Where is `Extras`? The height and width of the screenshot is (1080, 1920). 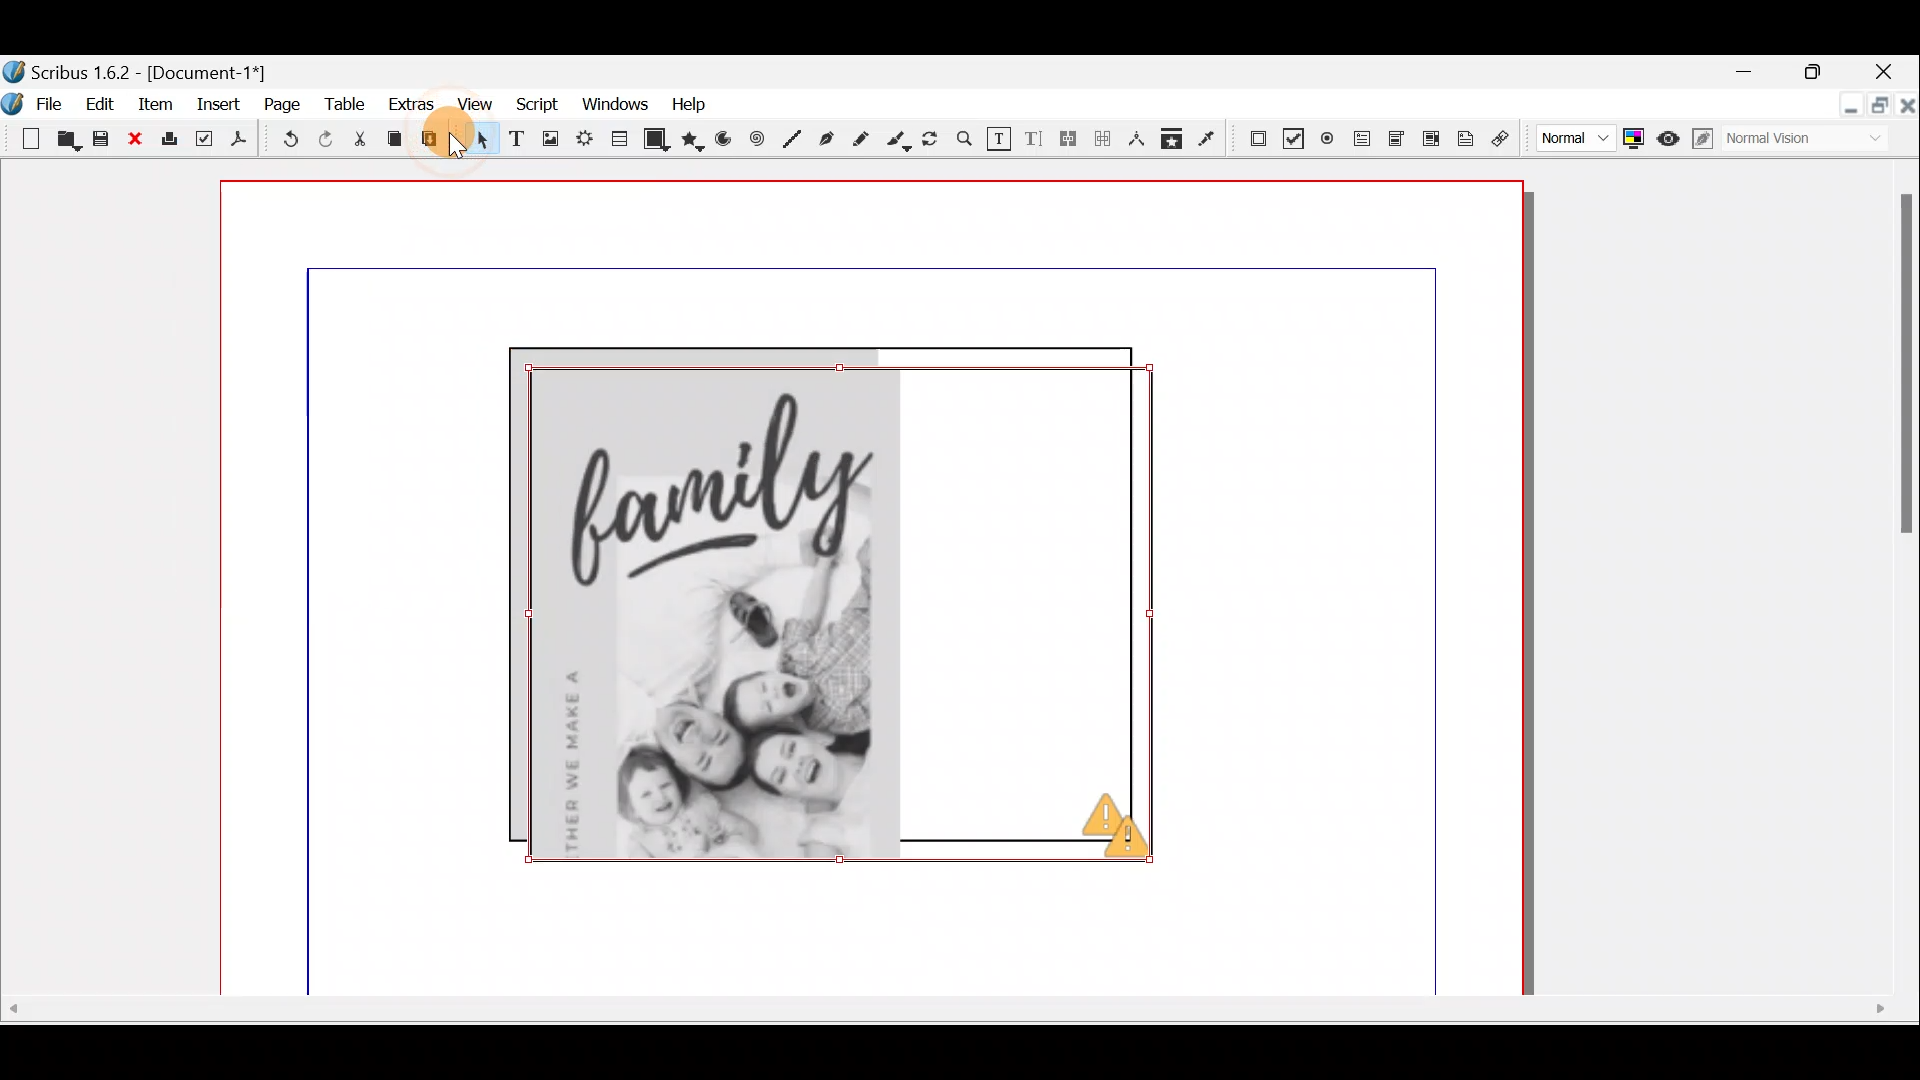 Extras is located at coordinates (409, 105).